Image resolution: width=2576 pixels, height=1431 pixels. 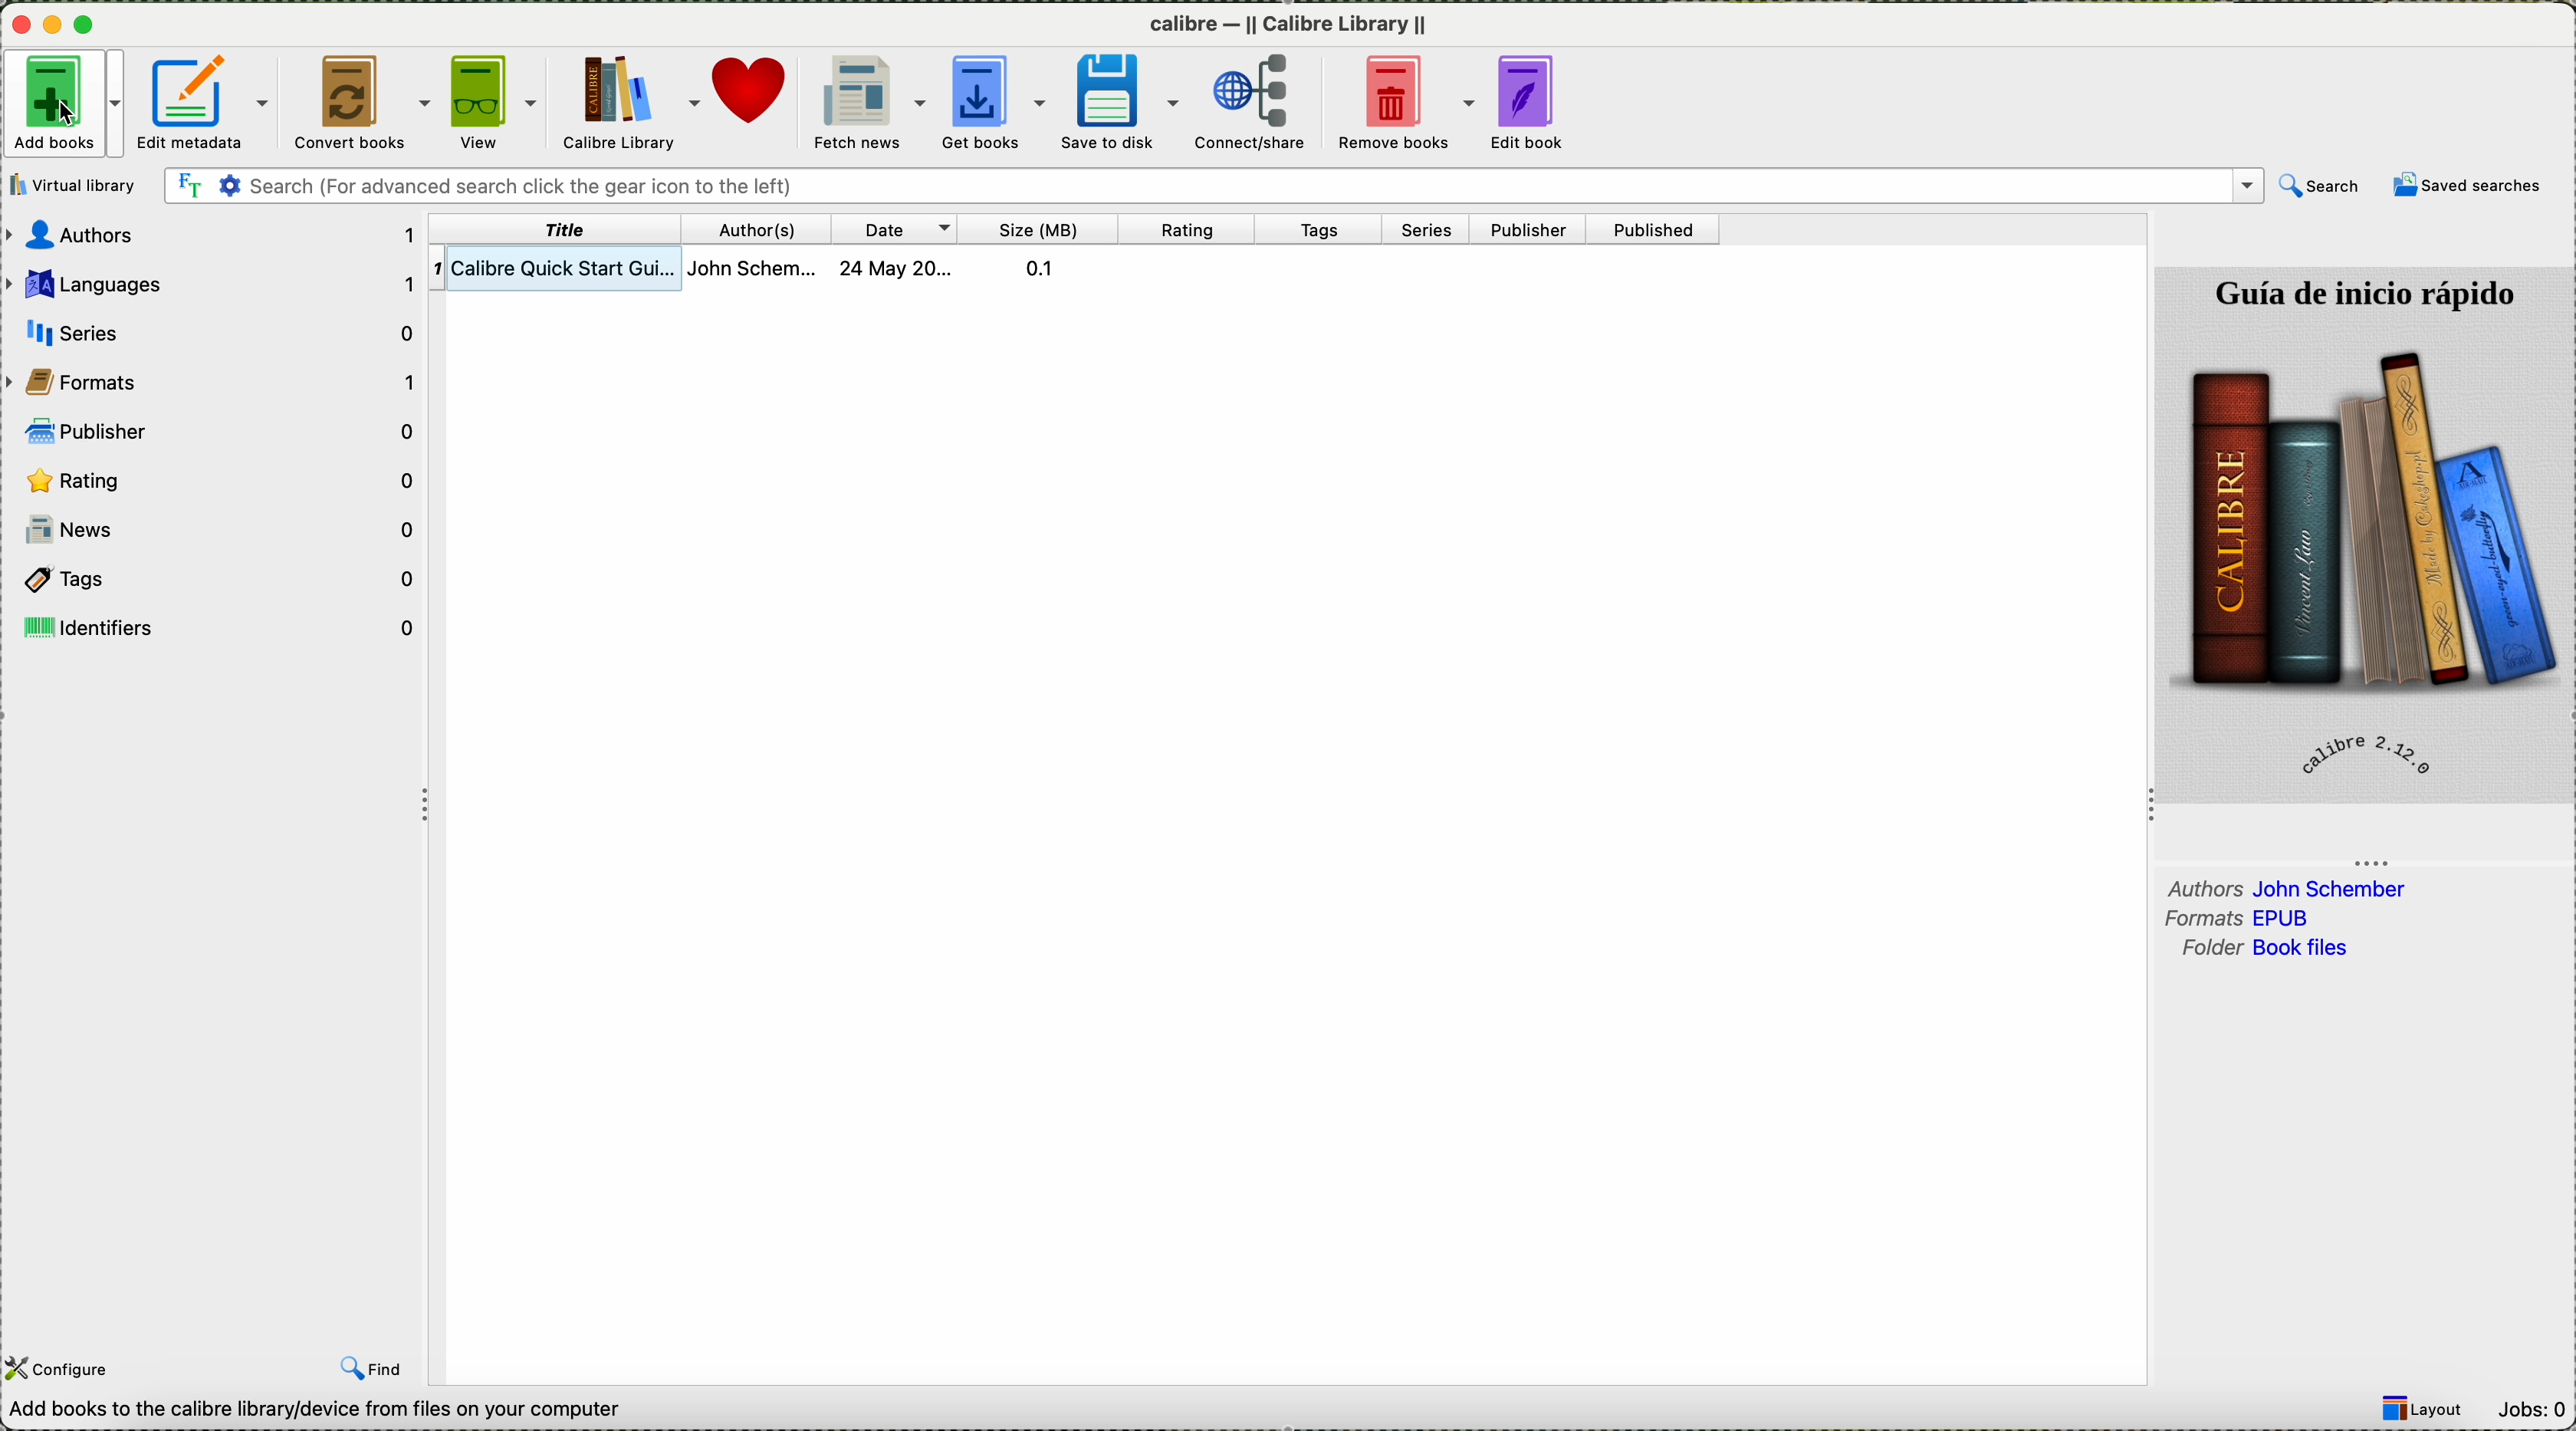 What do you see at coordinates (63, 116) in the screenshot?
I see `cursor` at bounding box center [63, 116].